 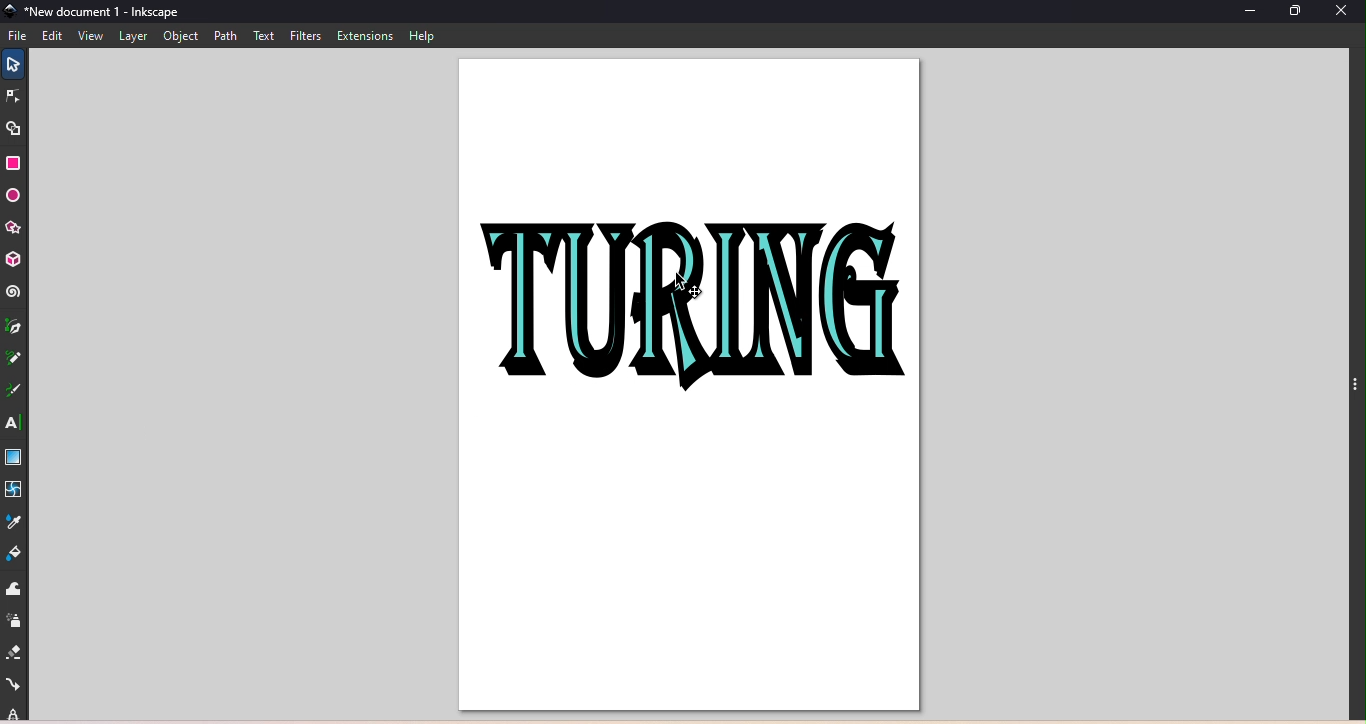 What do you see at coordinates (1303, 12) in the screenshot?
I see `Maximize` at bounding box center [1303, 12].